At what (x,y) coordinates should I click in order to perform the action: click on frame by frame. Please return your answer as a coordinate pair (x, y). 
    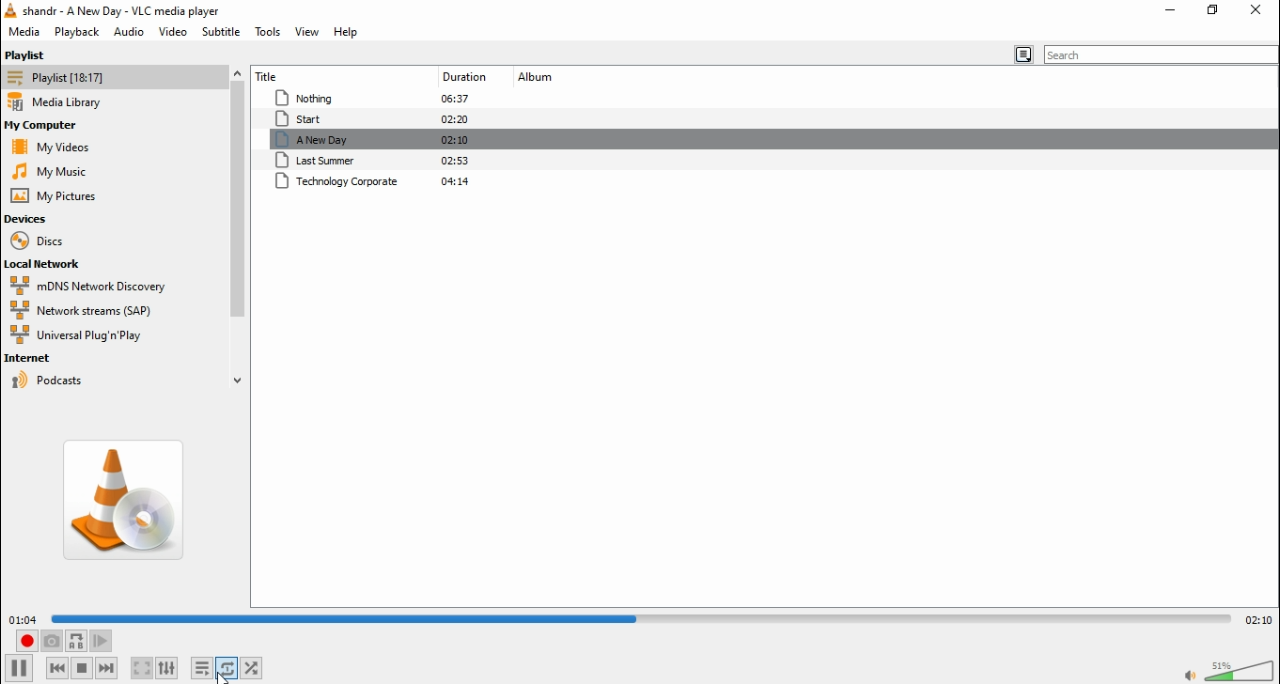
    Looking at the image, I should click on (104, 640).